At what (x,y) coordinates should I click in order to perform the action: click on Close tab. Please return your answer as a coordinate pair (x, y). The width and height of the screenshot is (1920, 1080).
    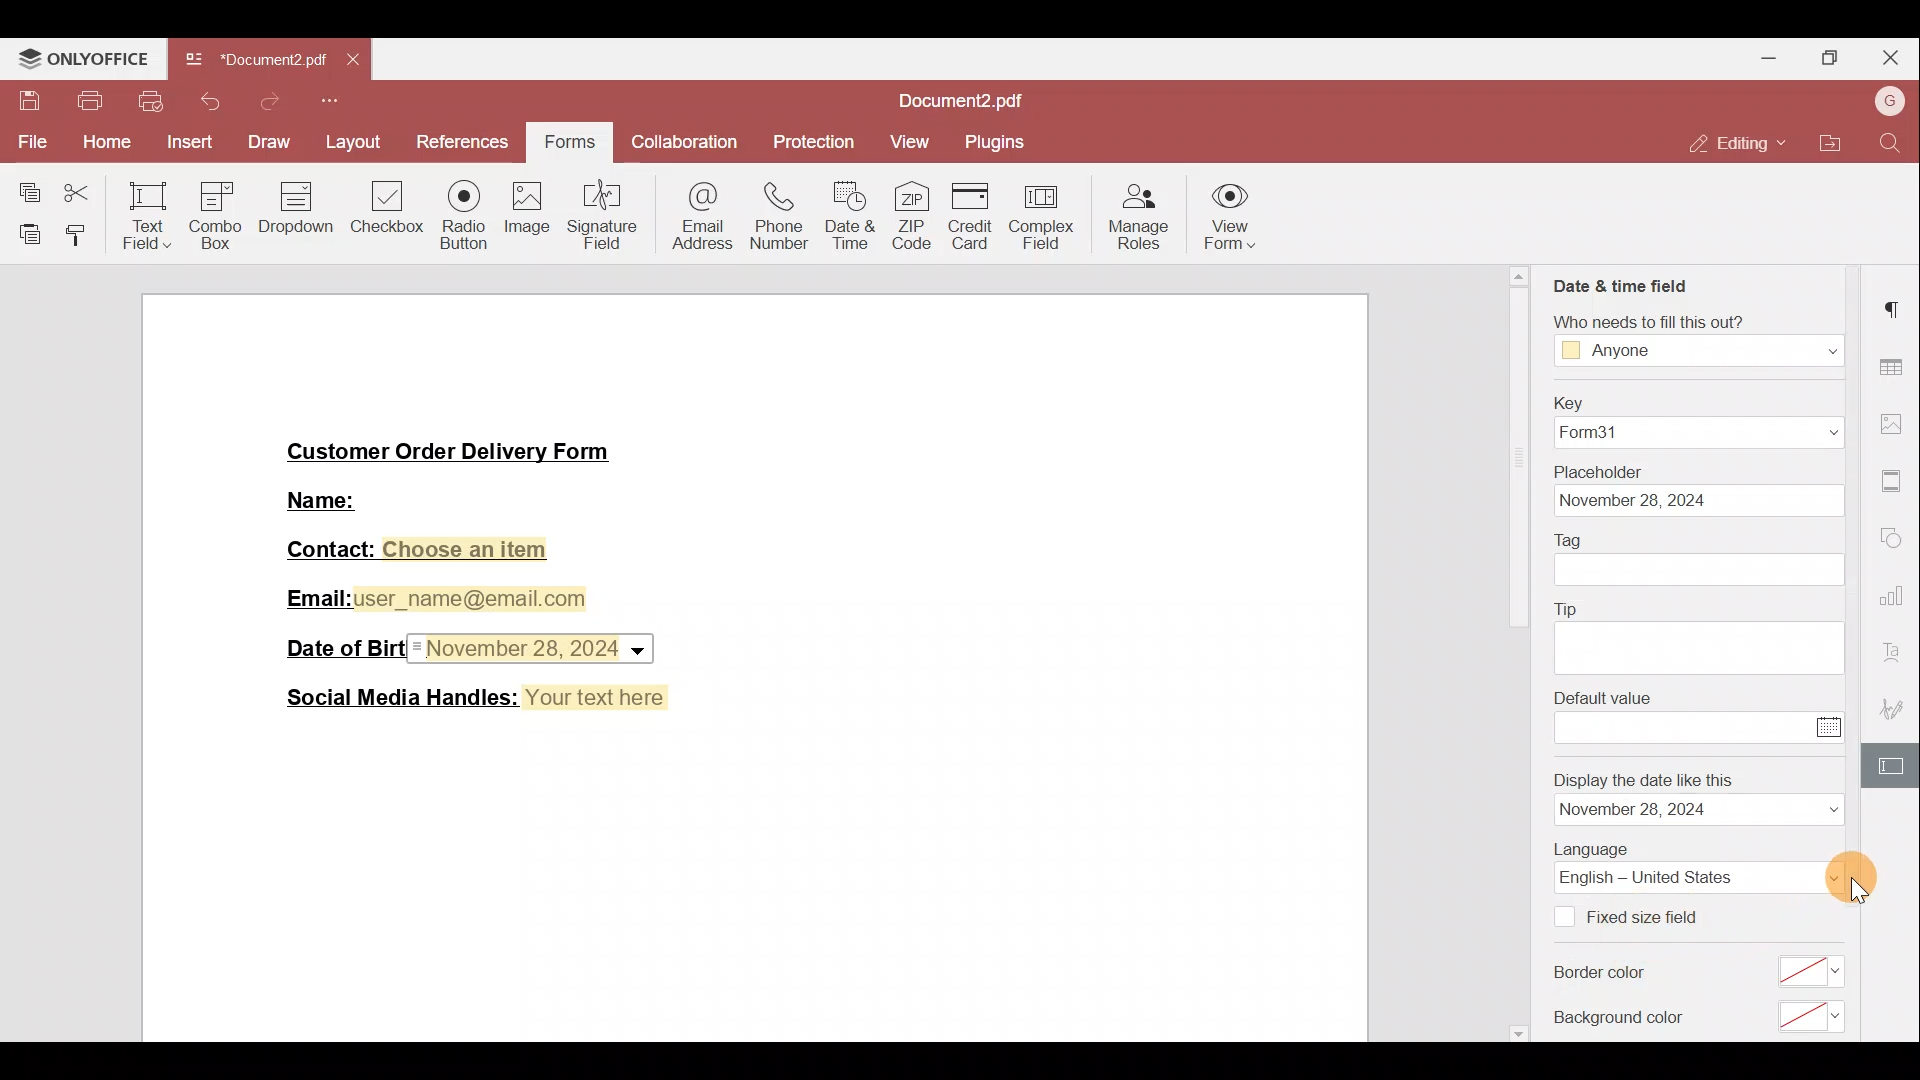
    Looking at the image, I should click on (350, 61).